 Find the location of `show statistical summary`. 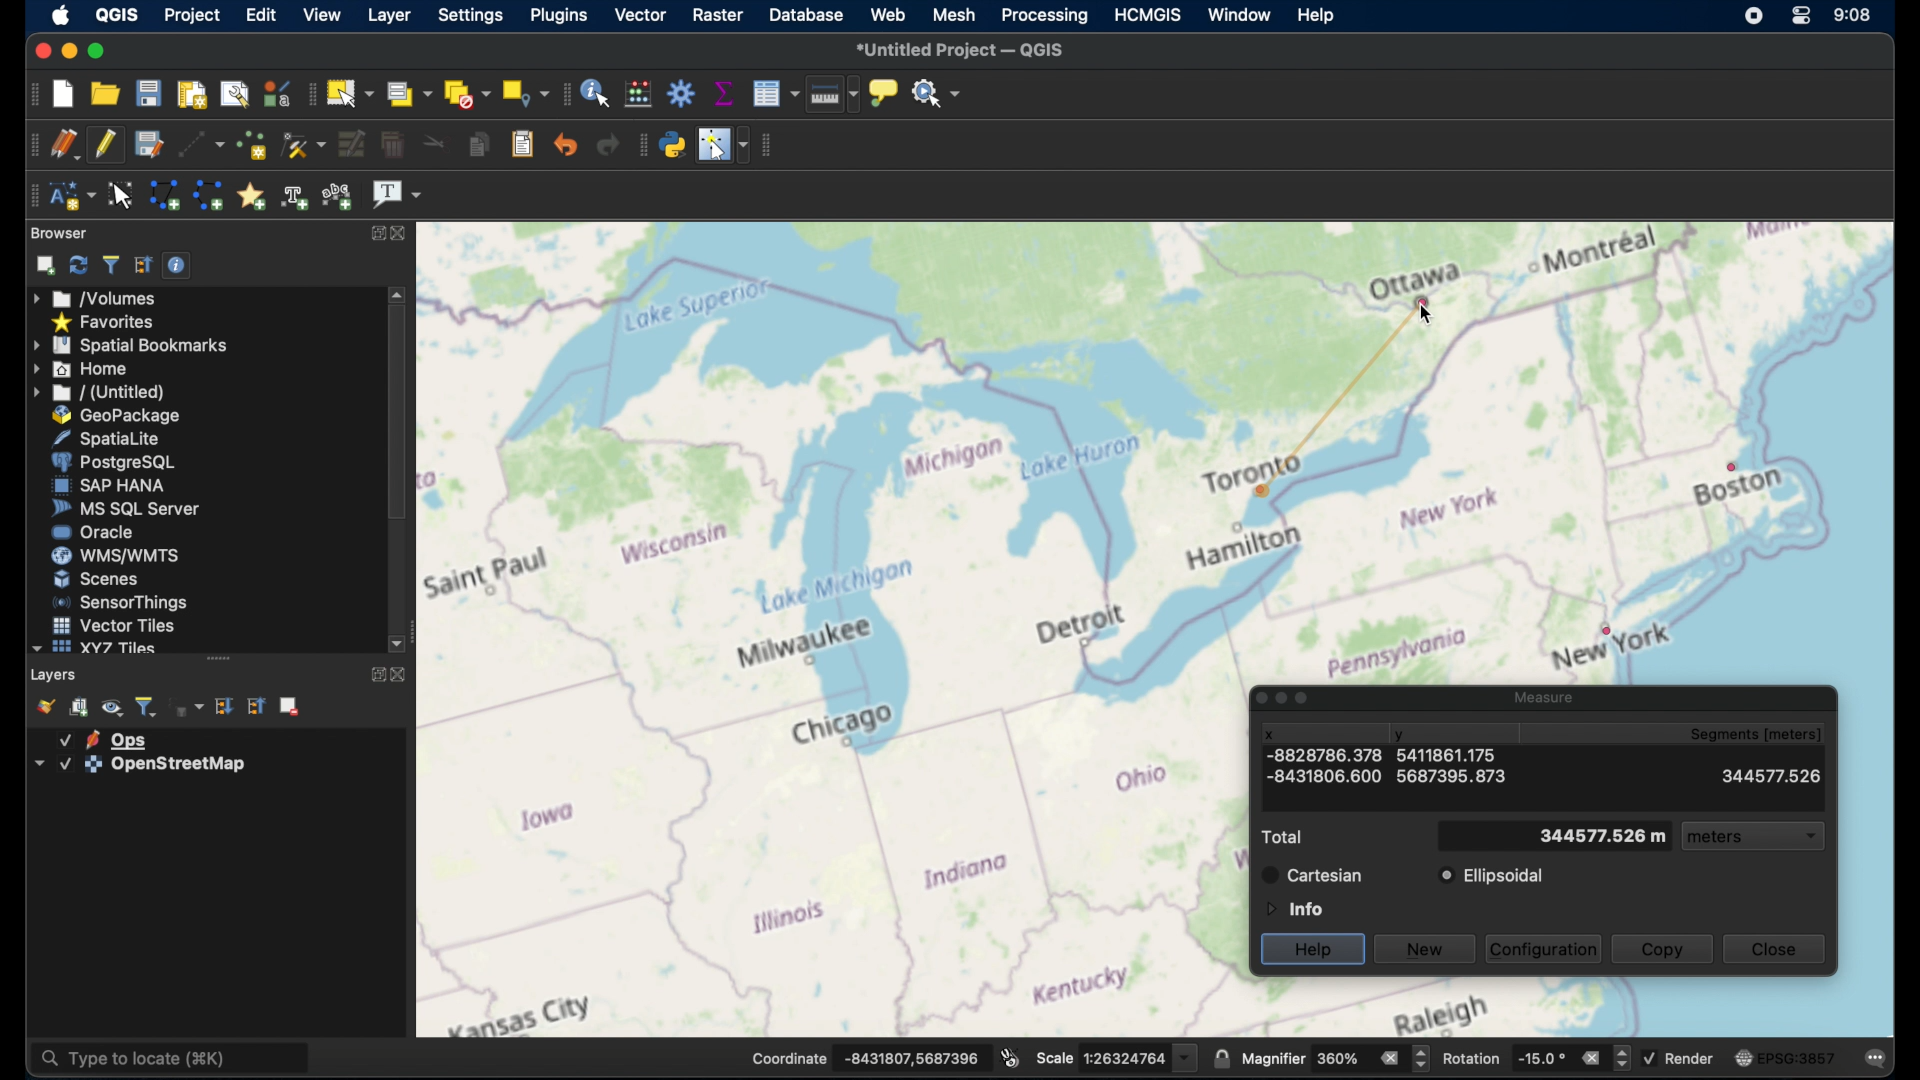

show statistical summary is located at coordinates (724, 91).